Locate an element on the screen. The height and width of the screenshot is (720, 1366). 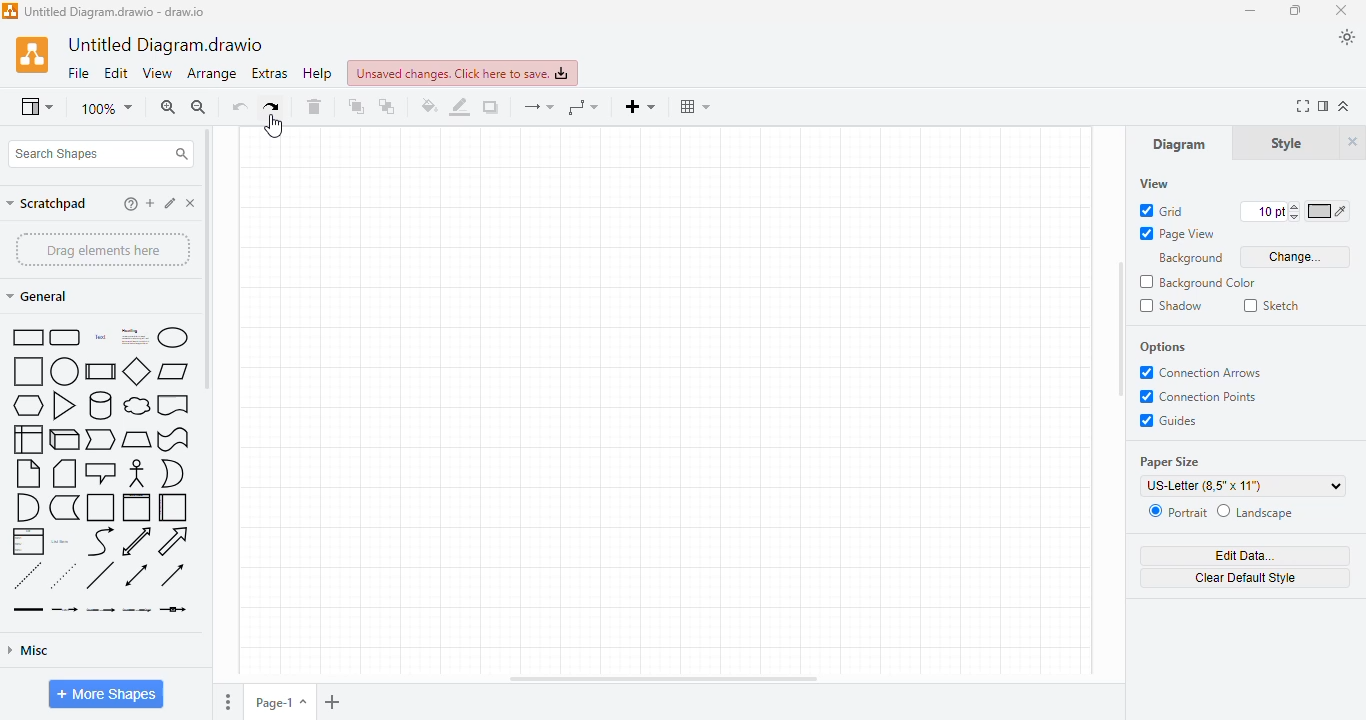
or is located at coordinates (172, 473).